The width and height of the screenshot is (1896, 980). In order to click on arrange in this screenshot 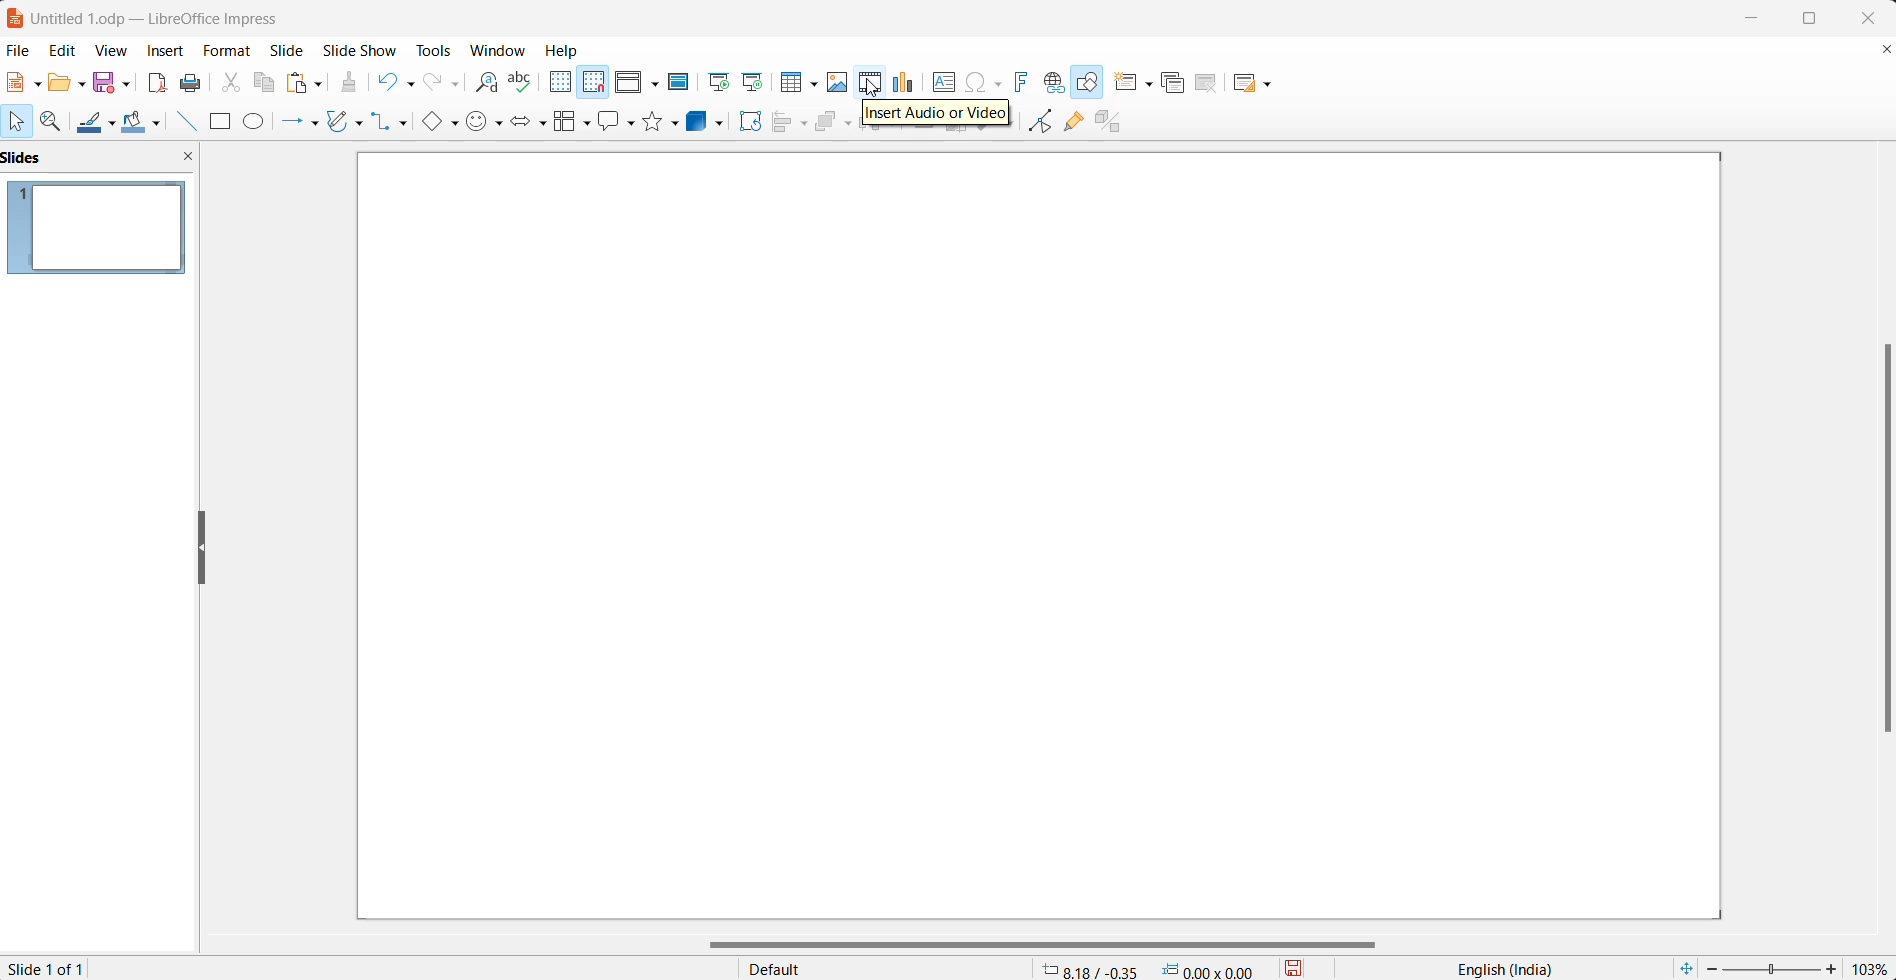, I will do `click(830, 125)`.